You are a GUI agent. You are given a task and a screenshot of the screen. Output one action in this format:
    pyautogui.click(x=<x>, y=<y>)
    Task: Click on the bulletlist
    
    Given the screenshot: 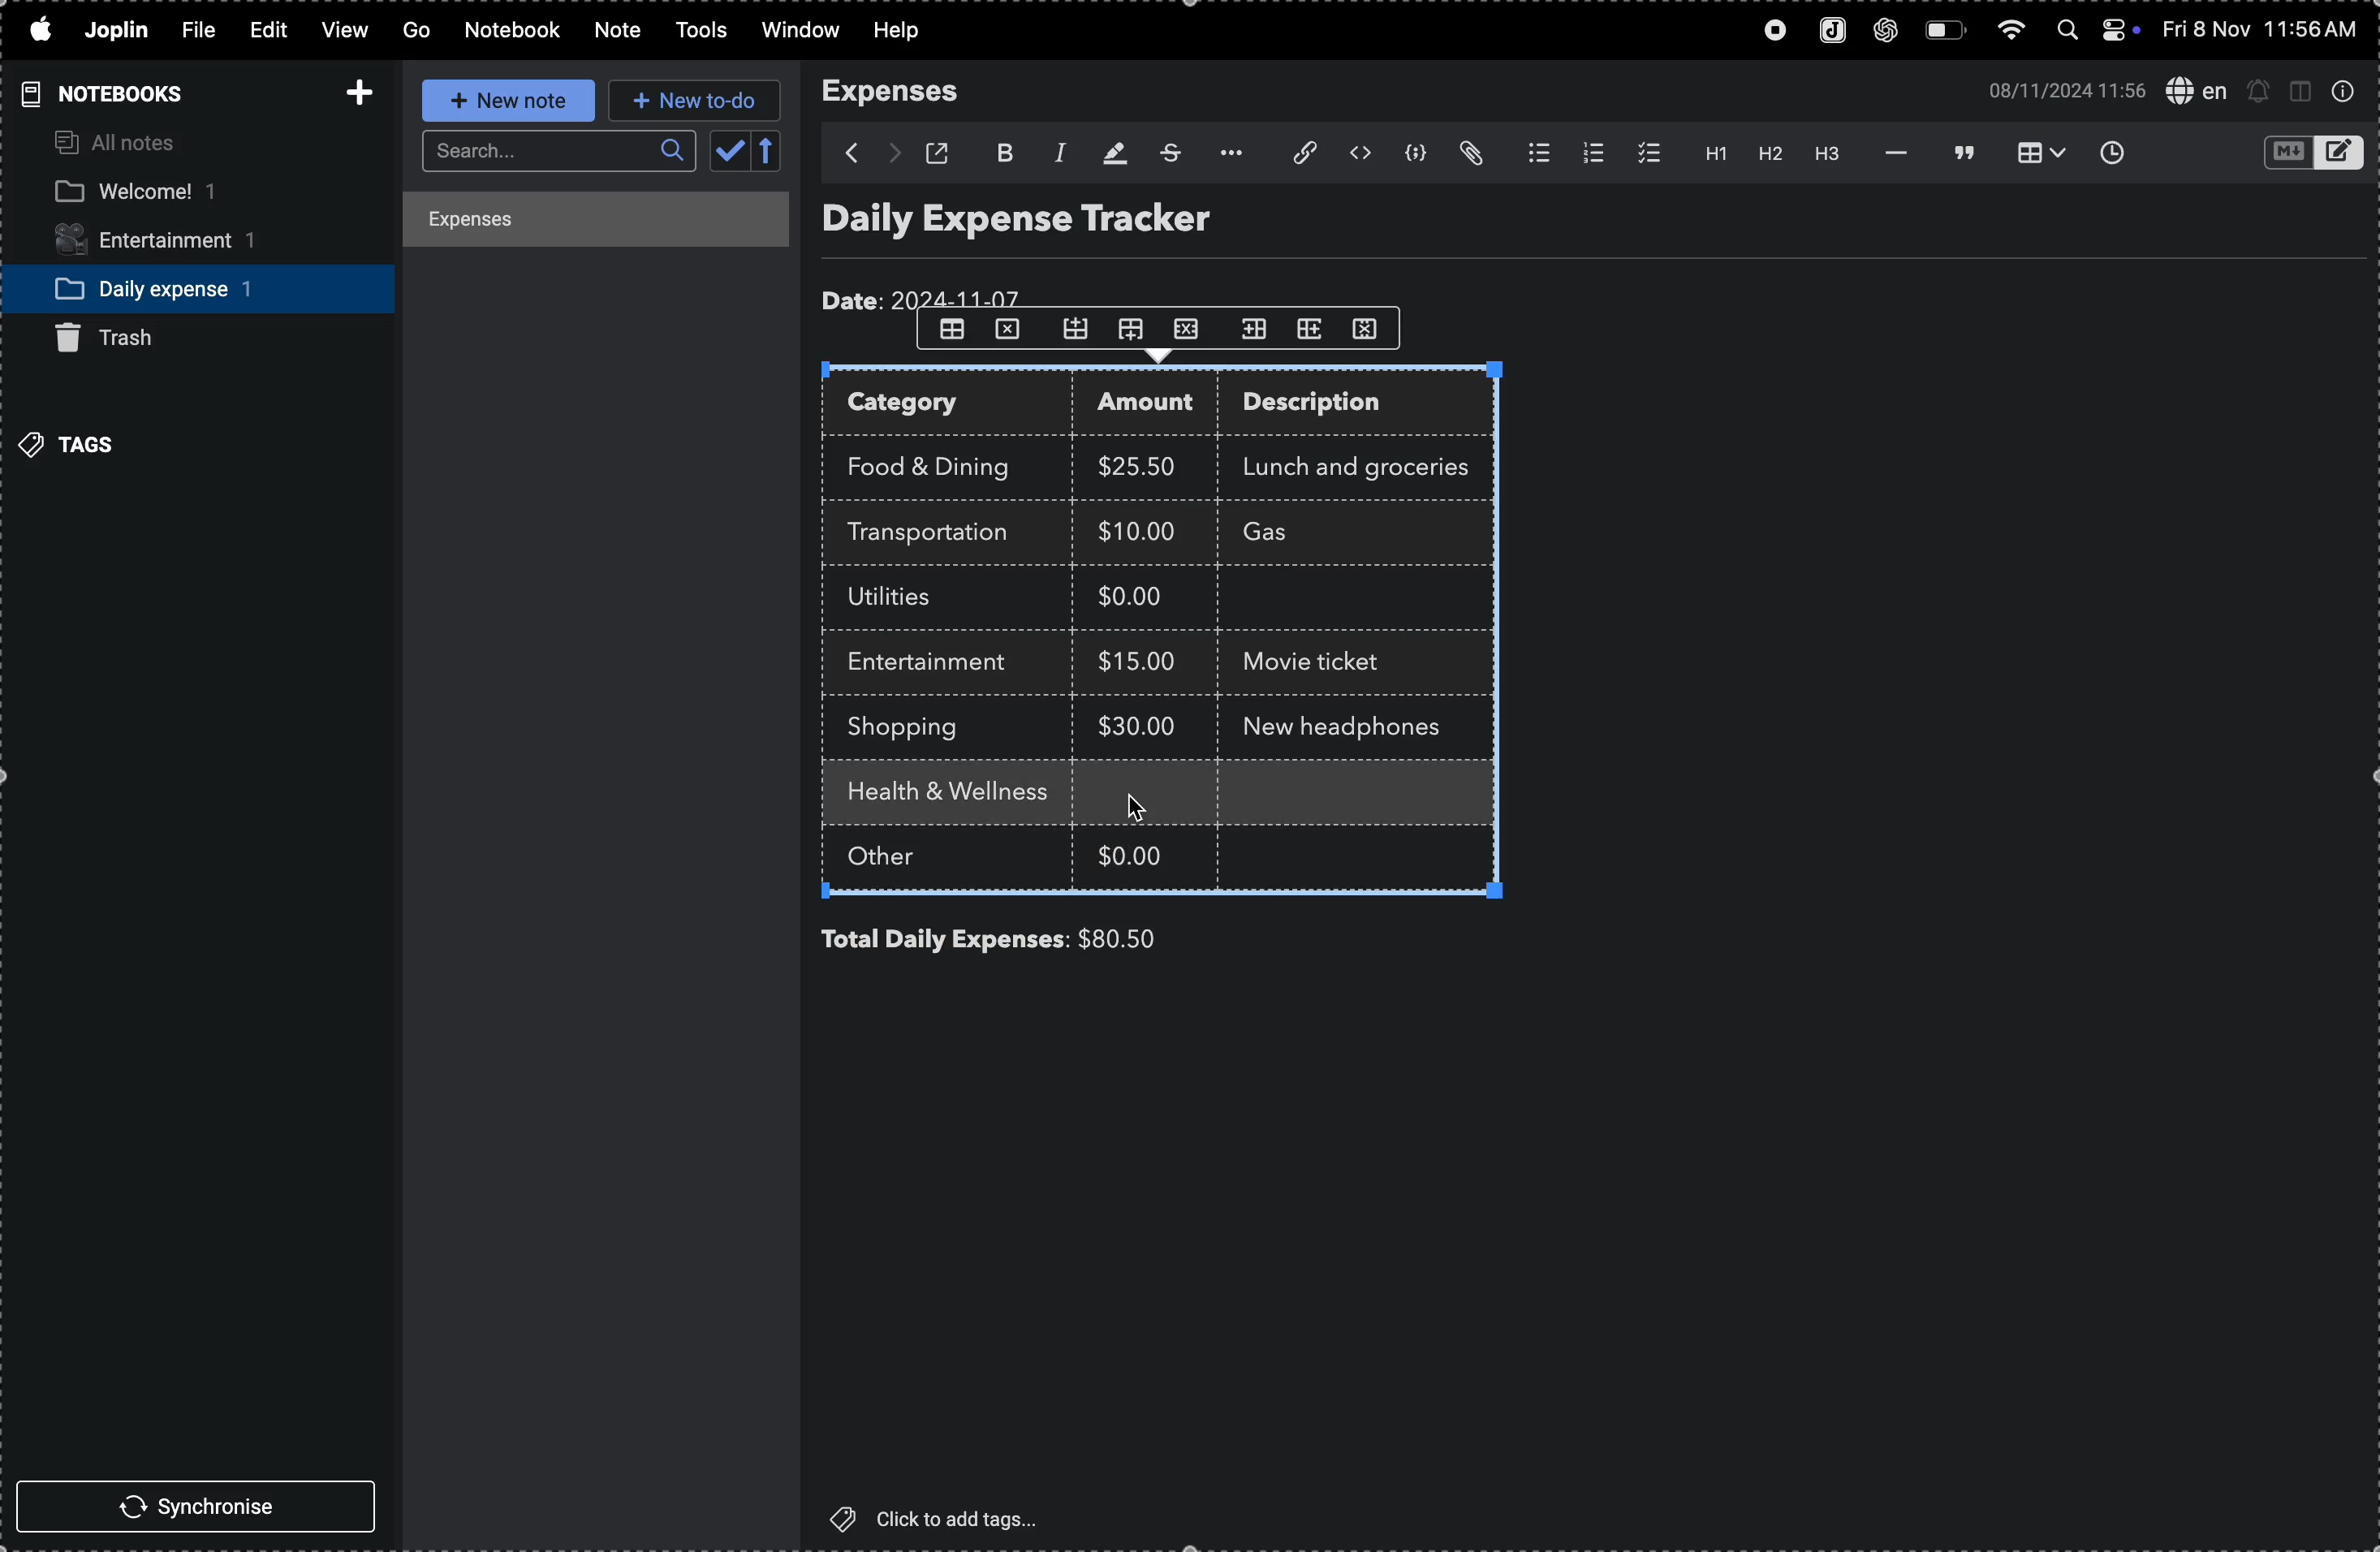 What is the action you would take?
    pyautogui.click(x=1534, y=154)
    